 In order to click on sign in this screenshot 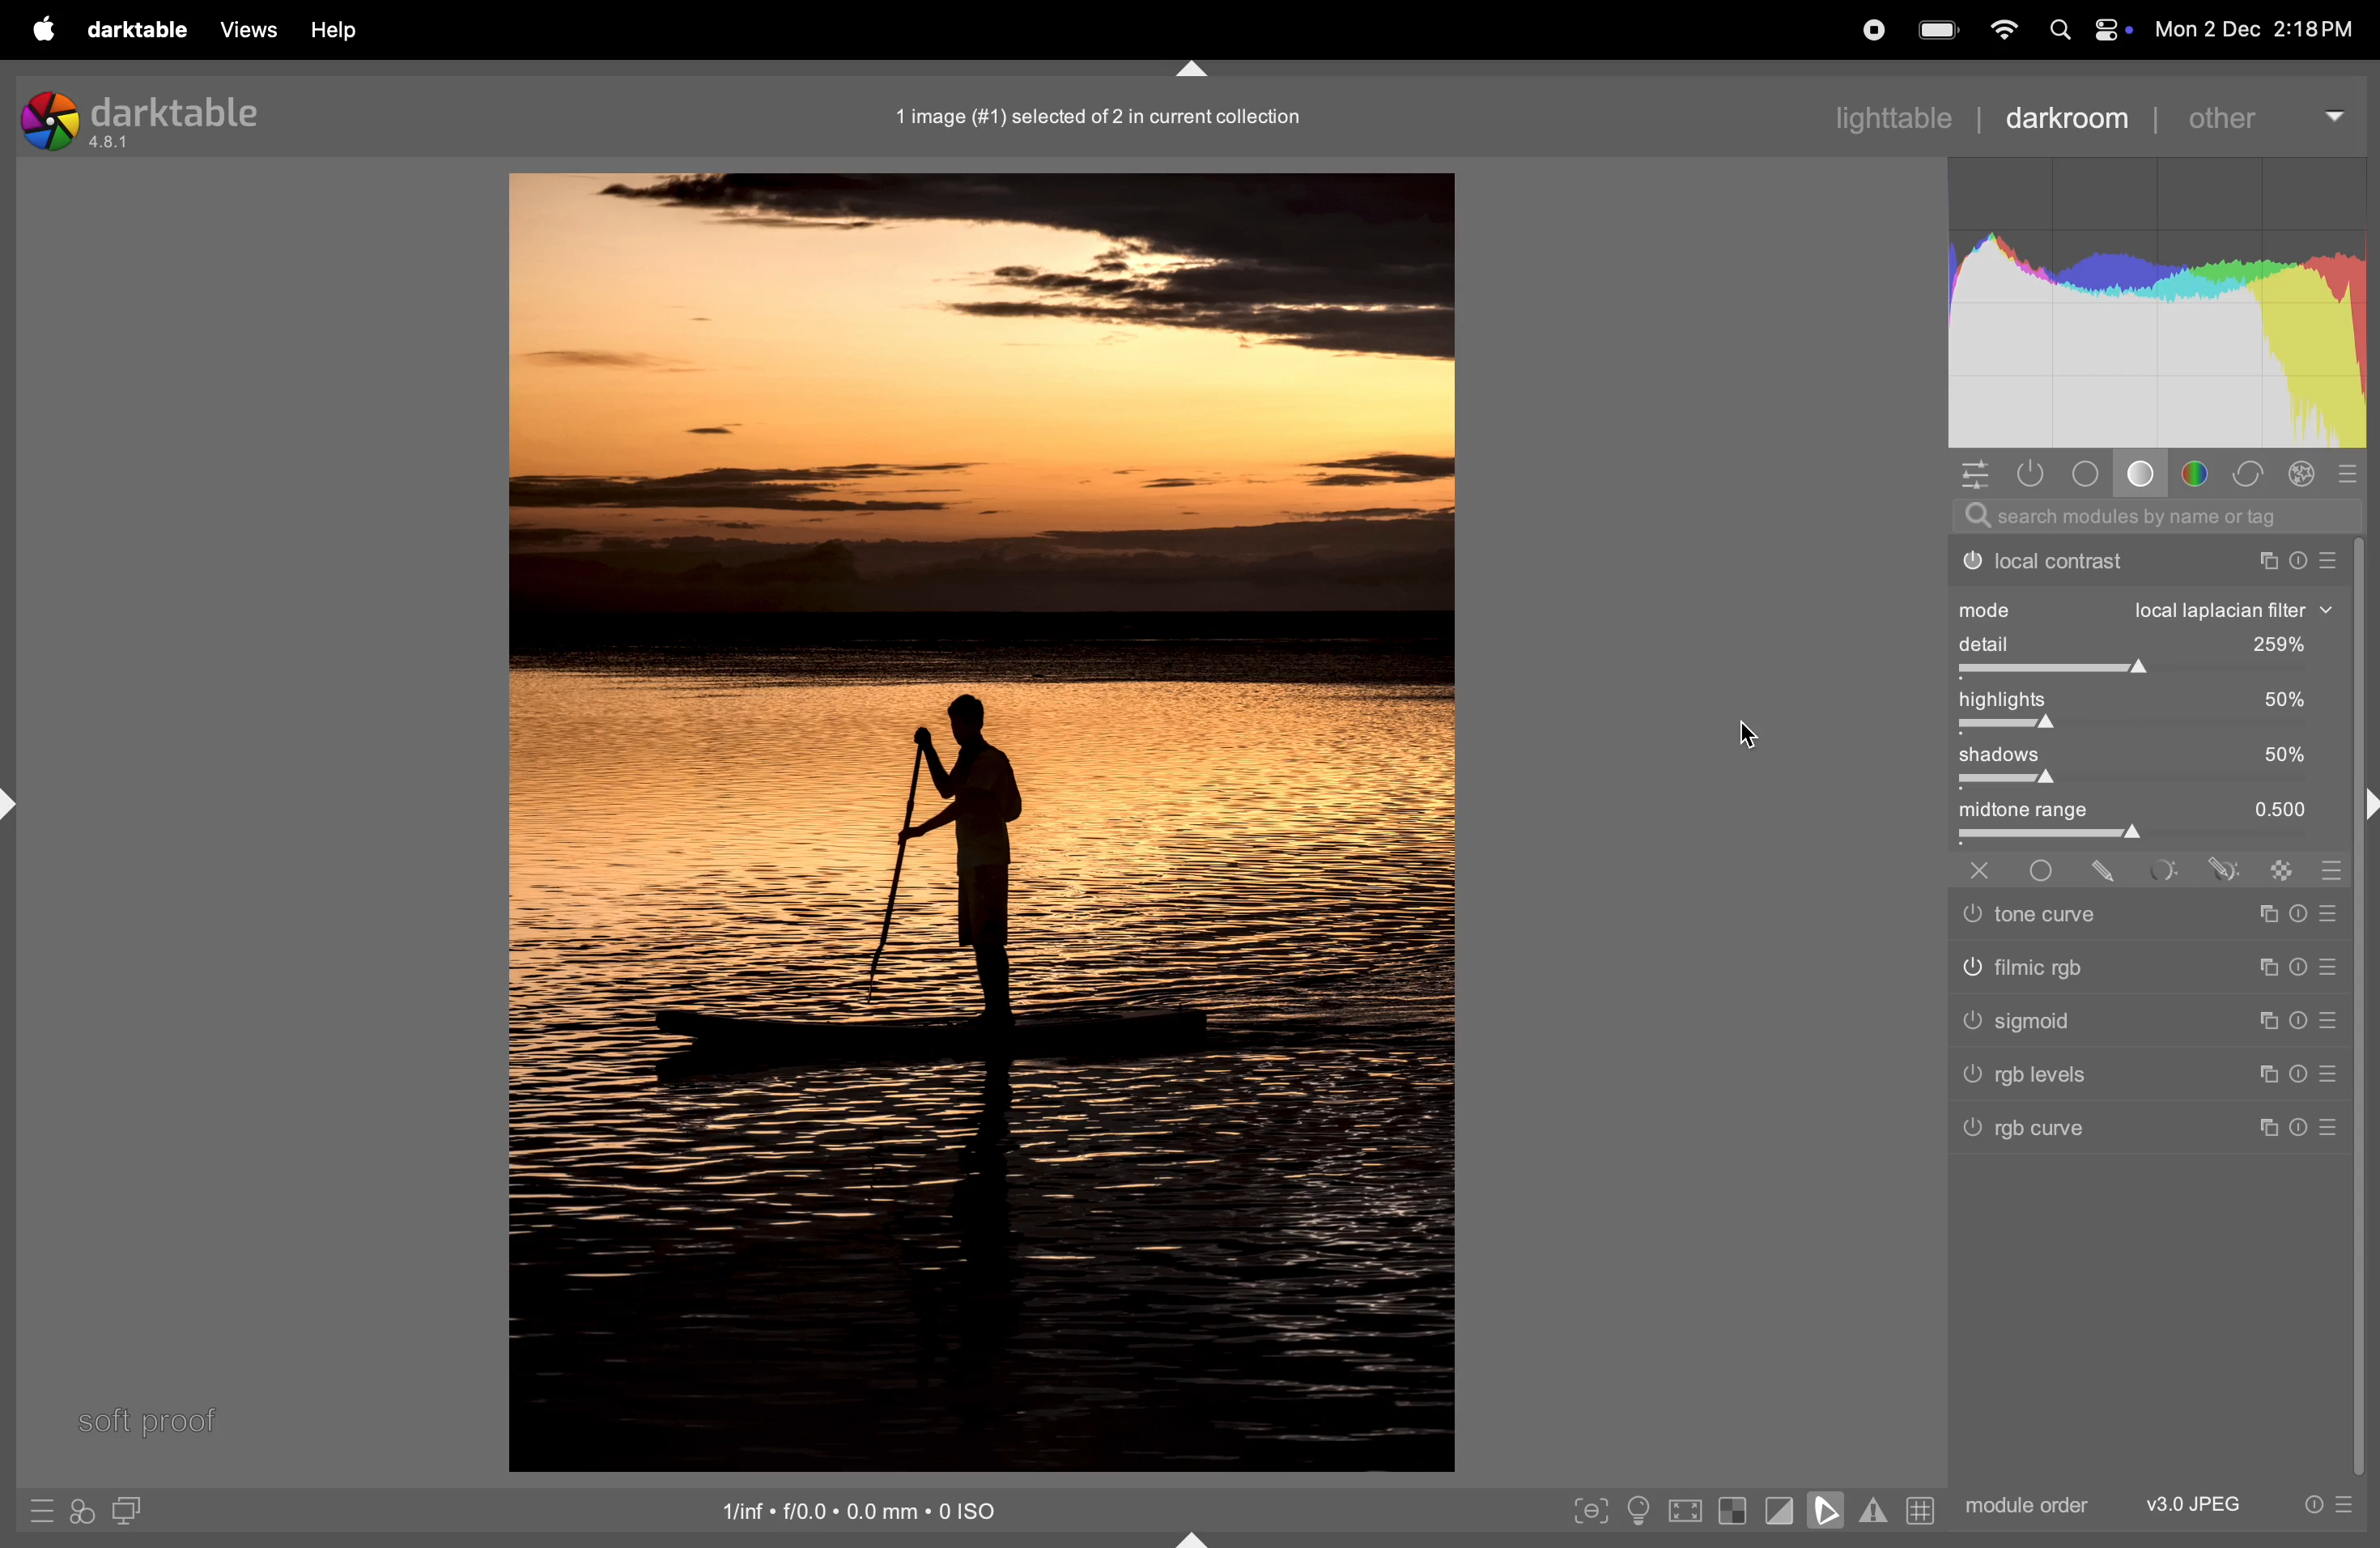, I will do `click(2353, 473)`.